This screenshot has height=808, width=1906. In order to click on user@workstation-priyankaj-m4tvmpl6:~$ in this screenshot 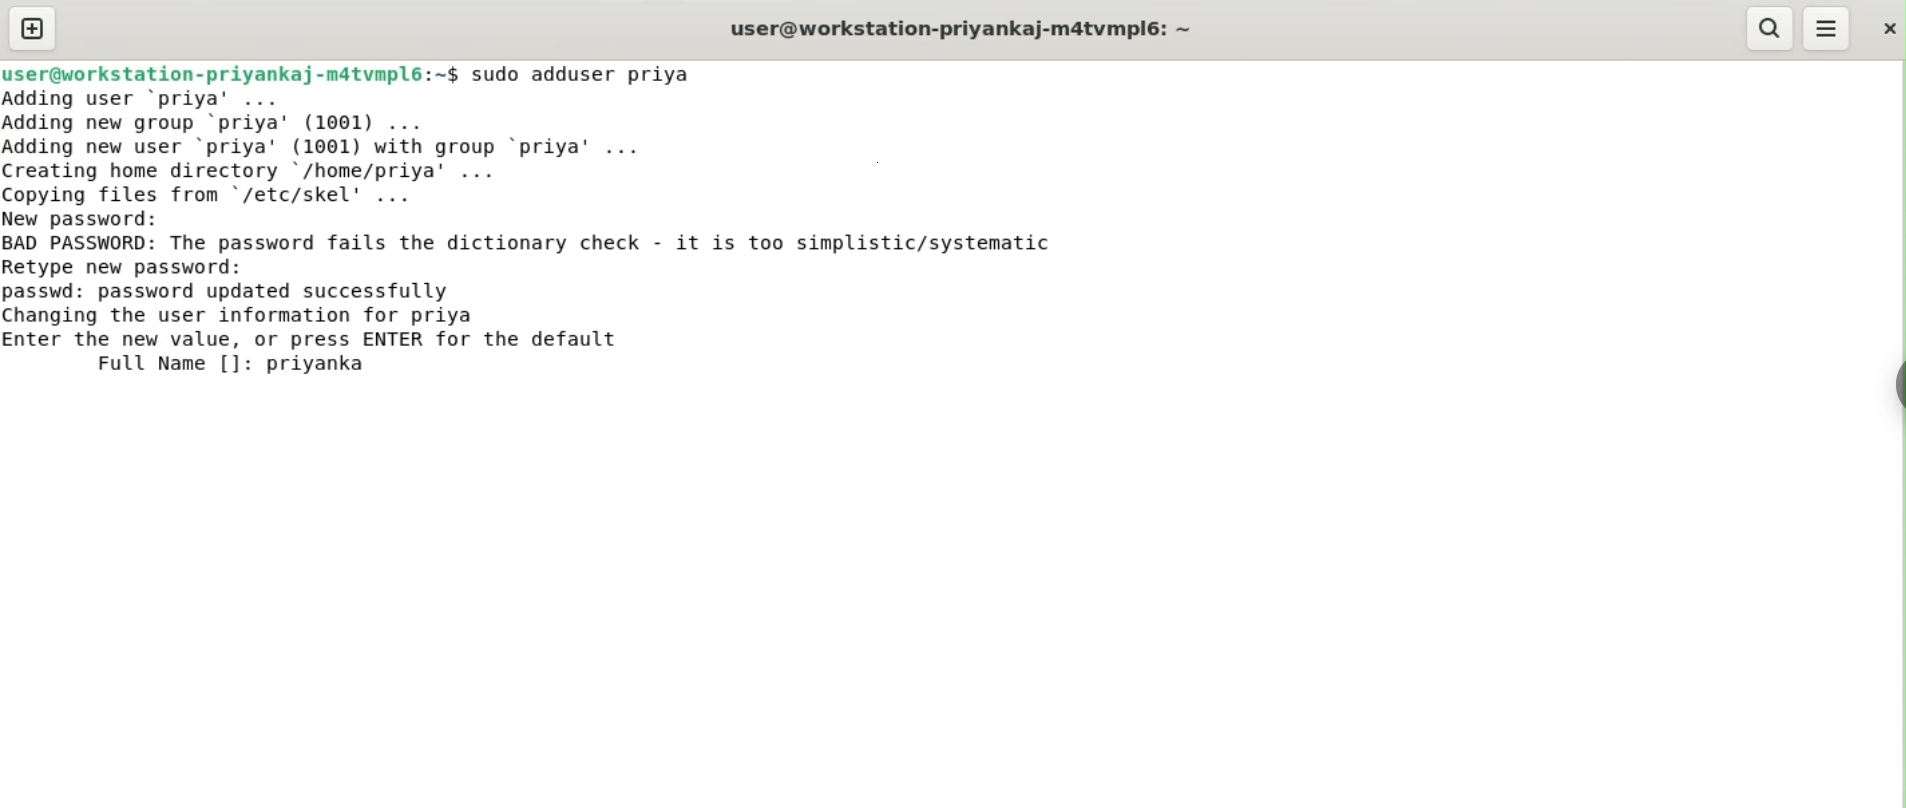, I will do `click(230, 71)`.